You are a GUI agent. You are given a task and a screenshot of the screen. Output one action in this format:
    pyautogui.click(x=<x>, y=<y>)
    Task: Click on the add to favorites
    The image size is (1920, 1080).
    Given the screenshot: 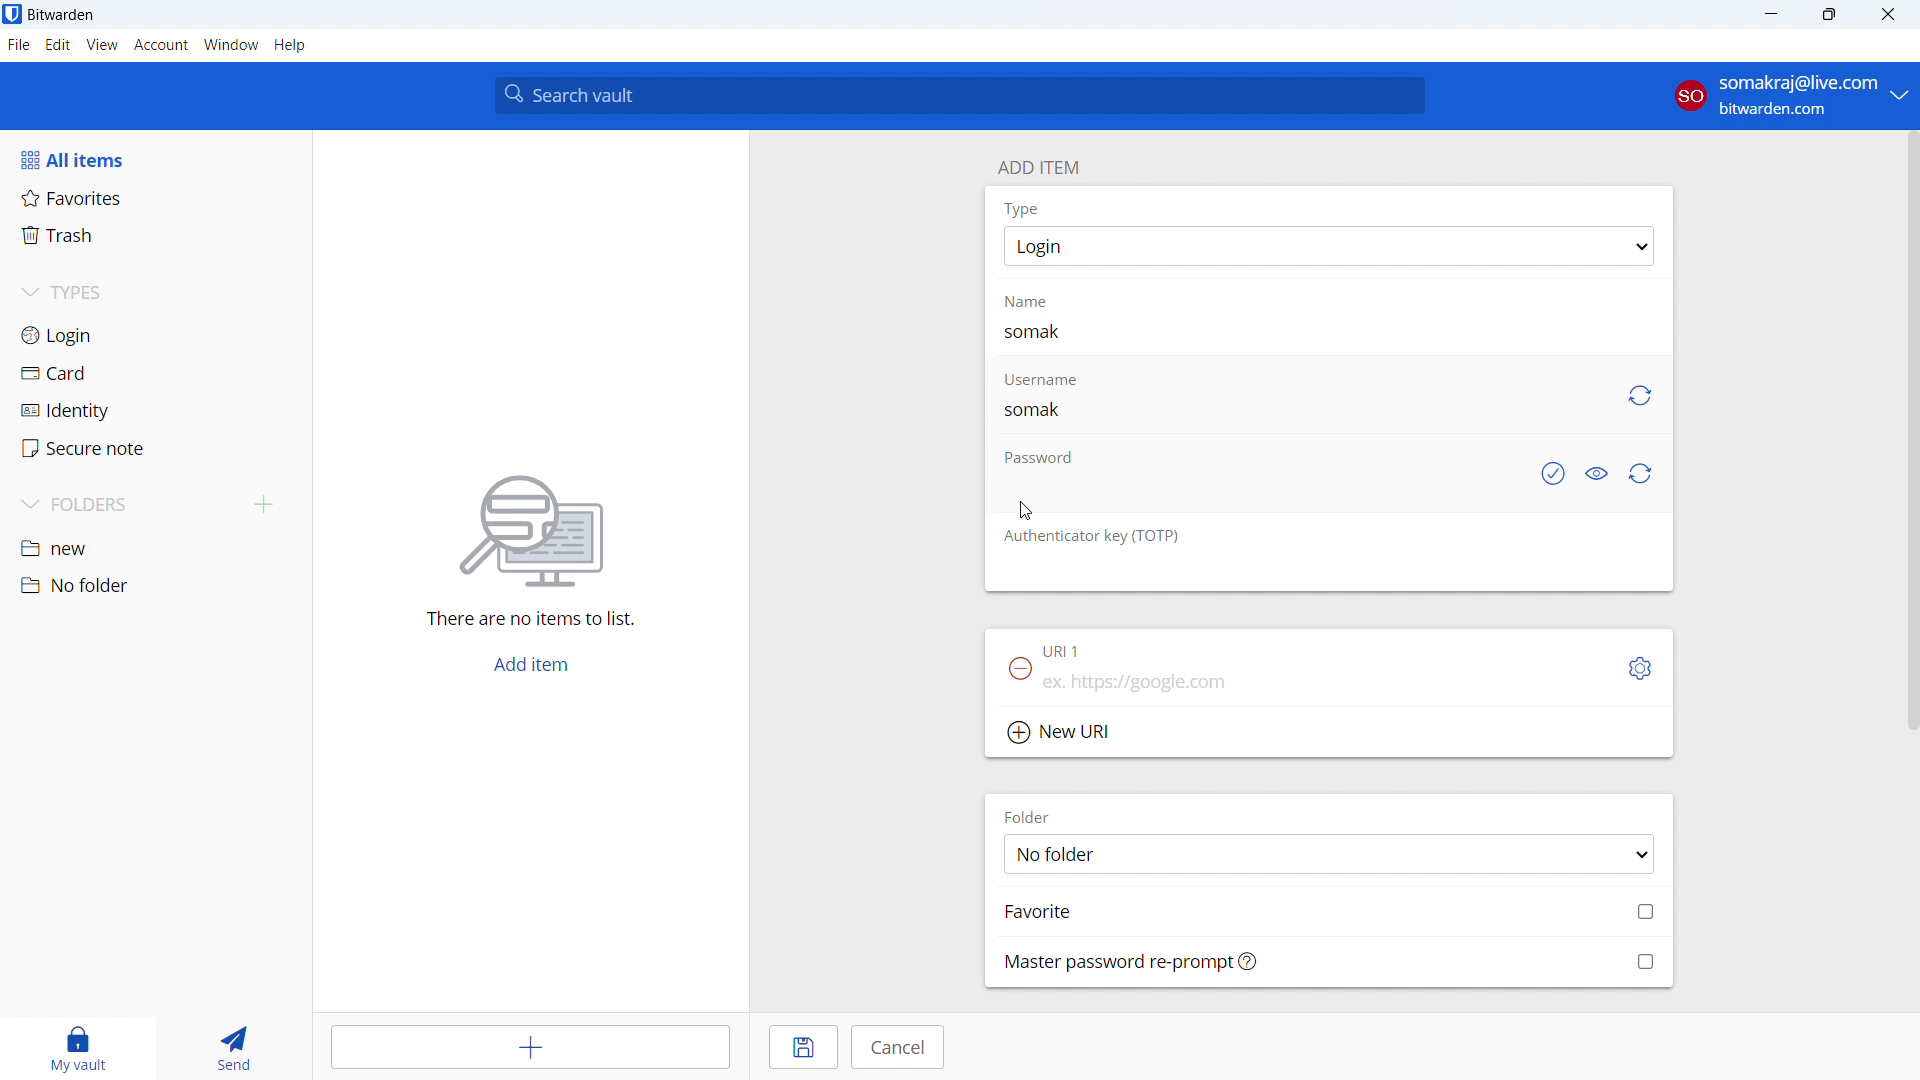 What is the action you would take?
    pyautogui.click(x=1330, y=910)
    